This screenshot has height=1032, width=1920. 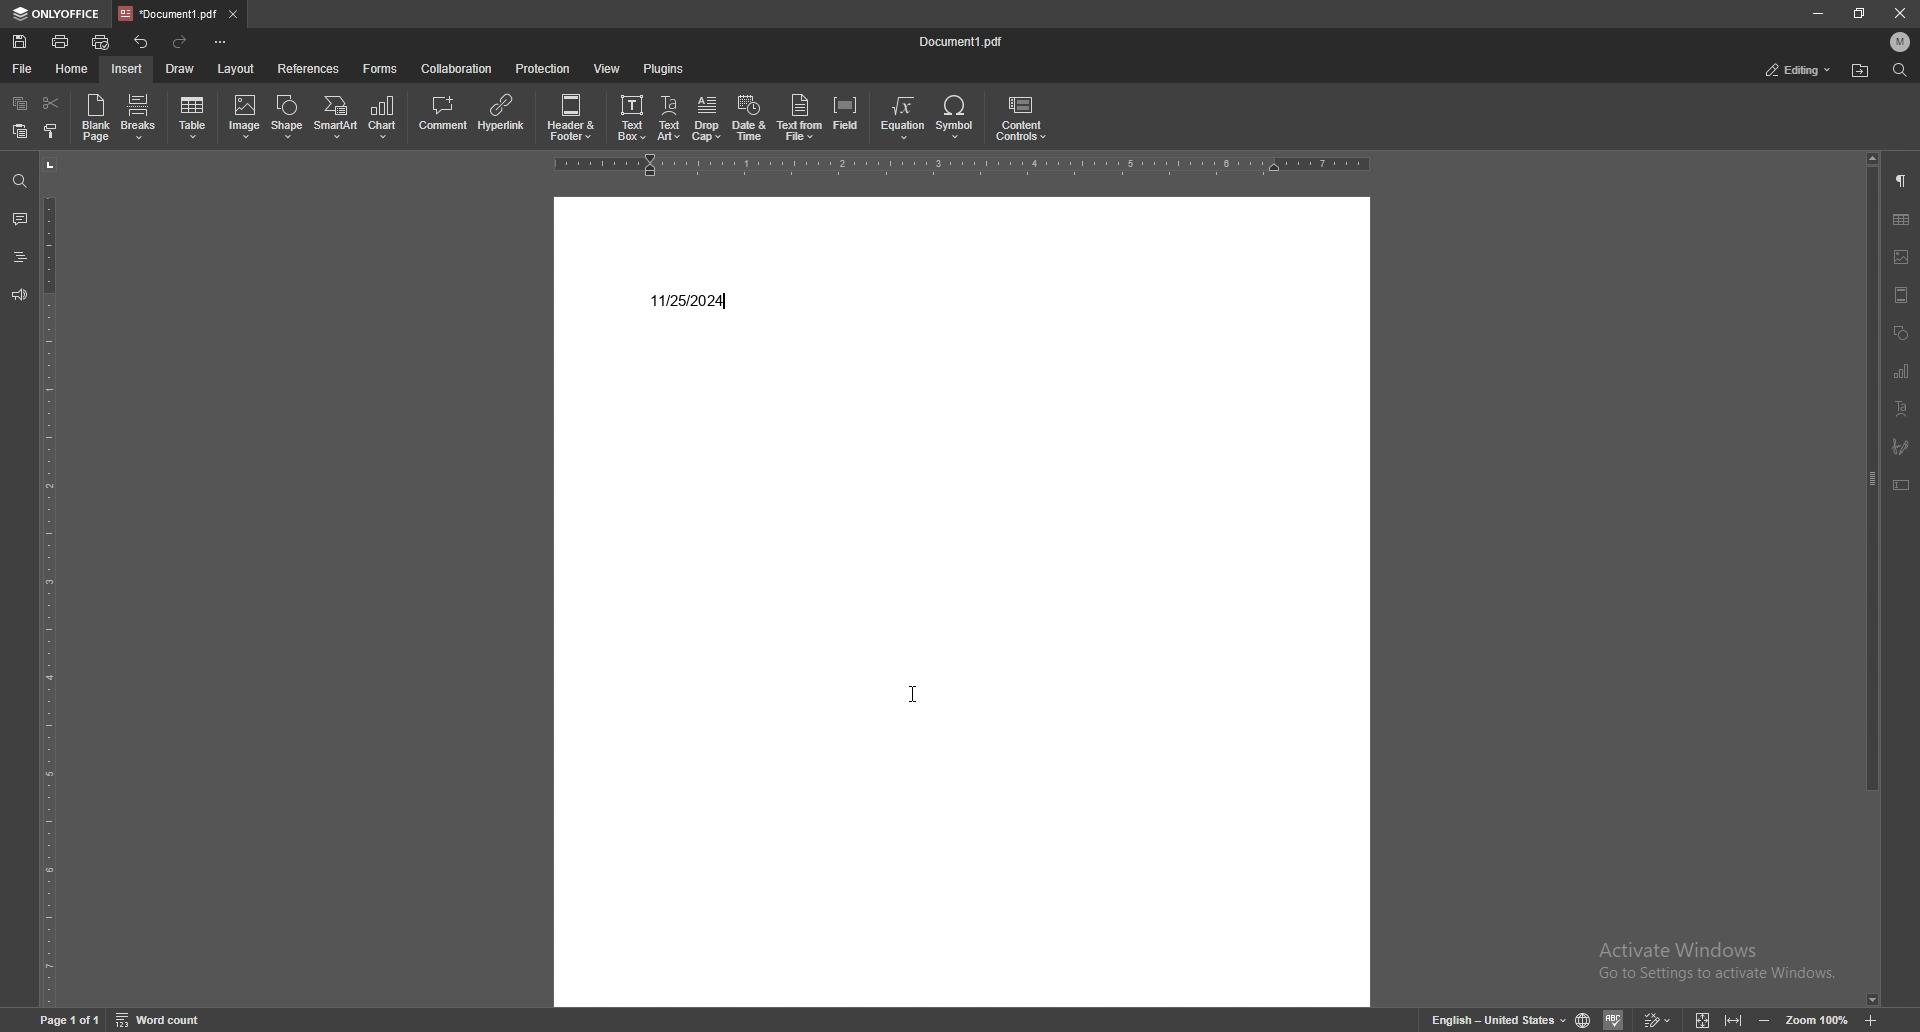 I want to click on scroll bar, so click(x=1870, y=579).